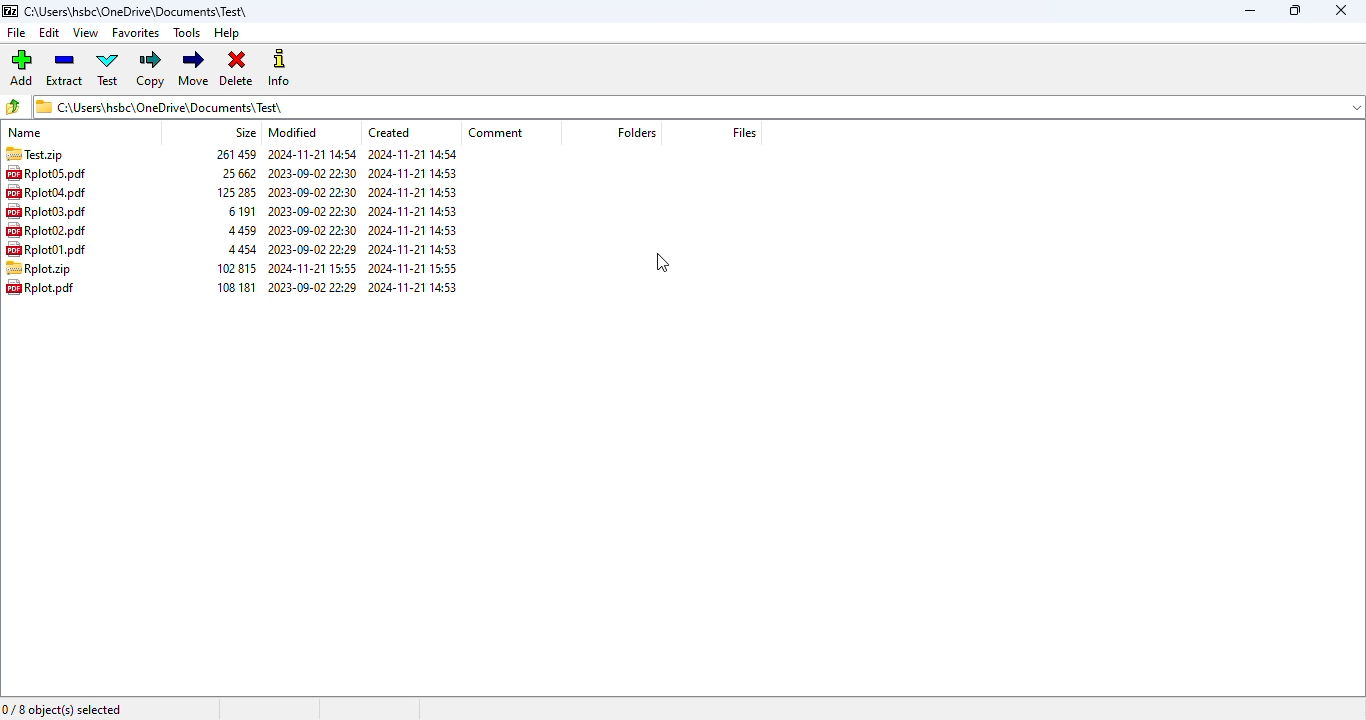 This screenshot has height=720, width=1366. What do you see at coordinates (194, 67) in the screenshot?
I see `move` at bounding box center [194, 67].